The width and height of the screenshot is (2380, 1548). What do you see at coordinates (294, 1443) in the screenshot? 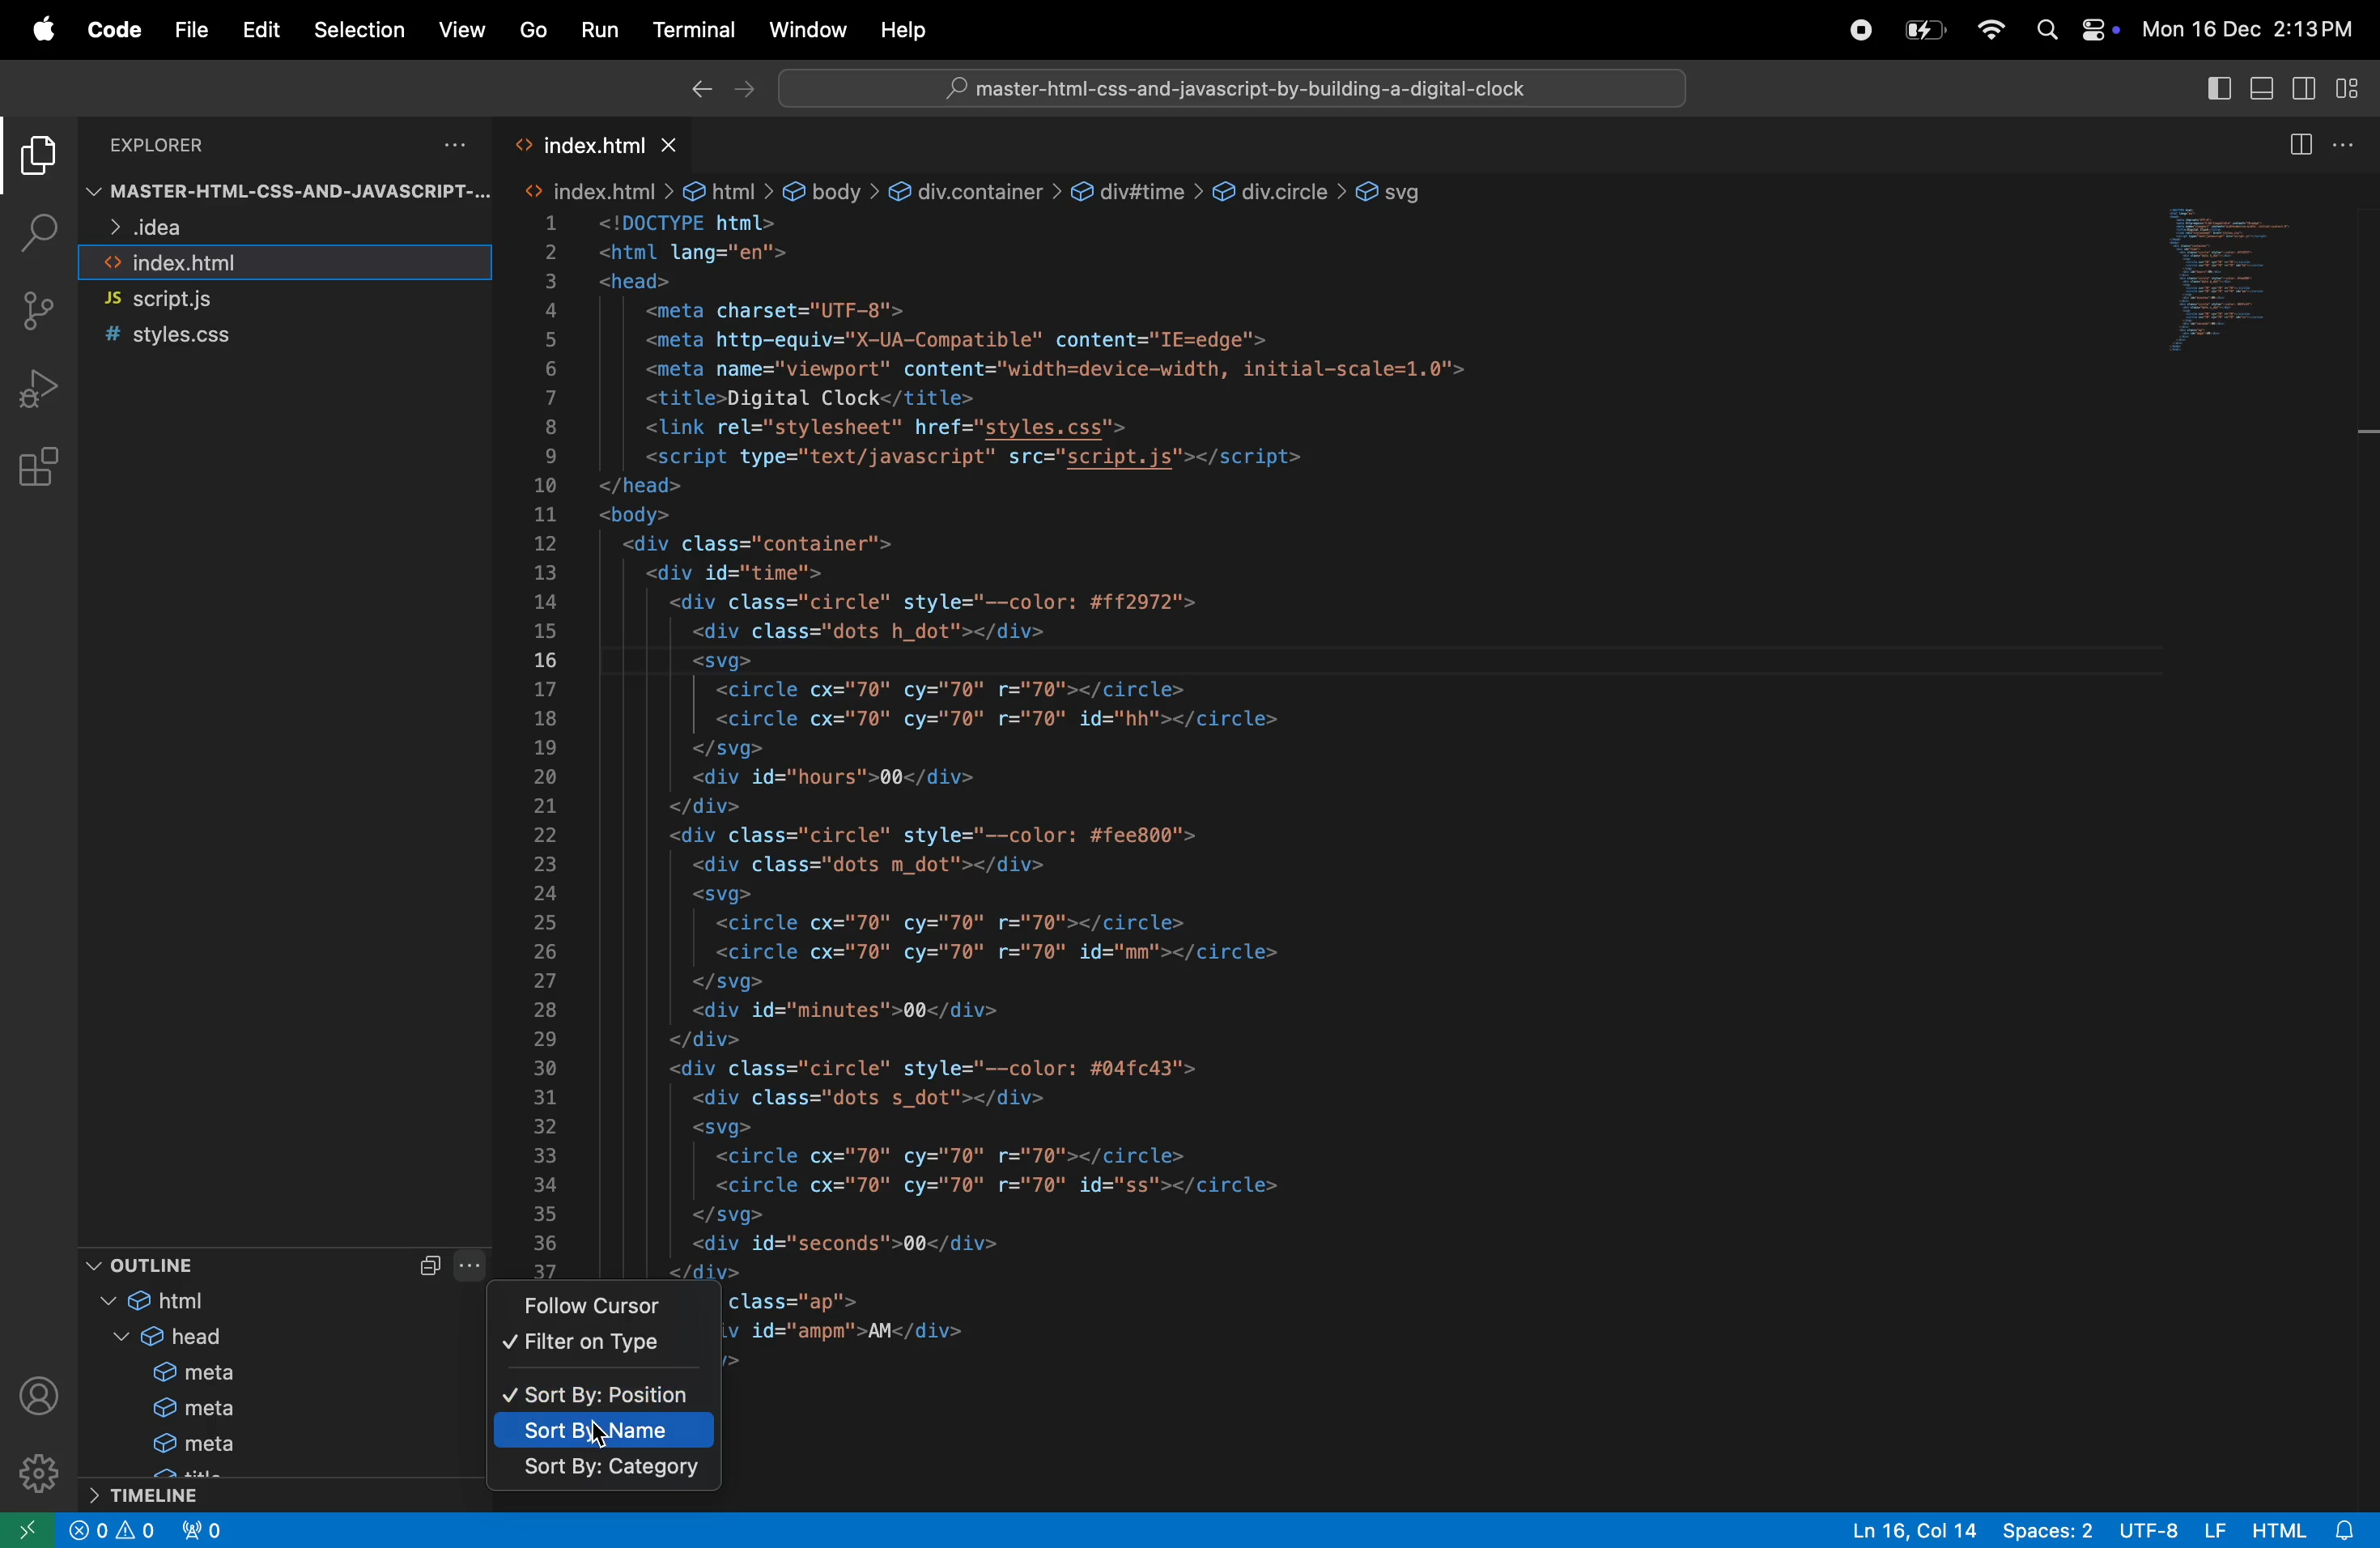
I see `meta` at bounding box center [294, 1443].